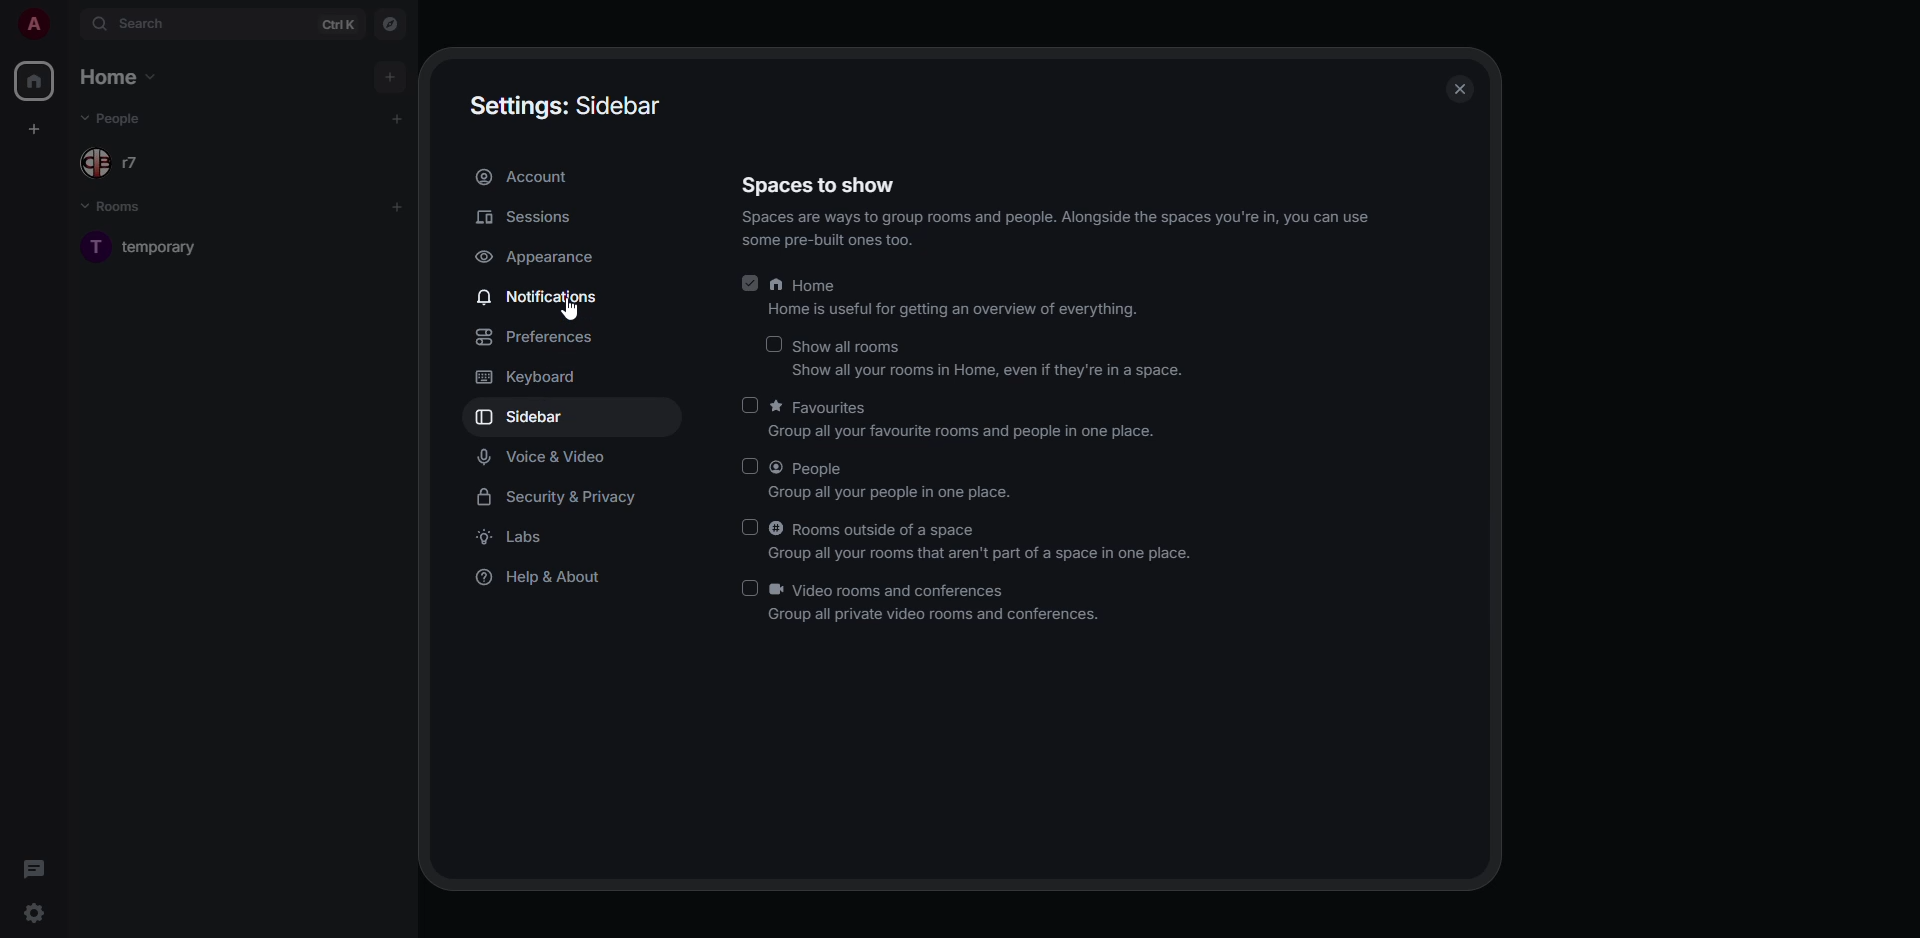  I want to click on favorites, so click(969, 421).